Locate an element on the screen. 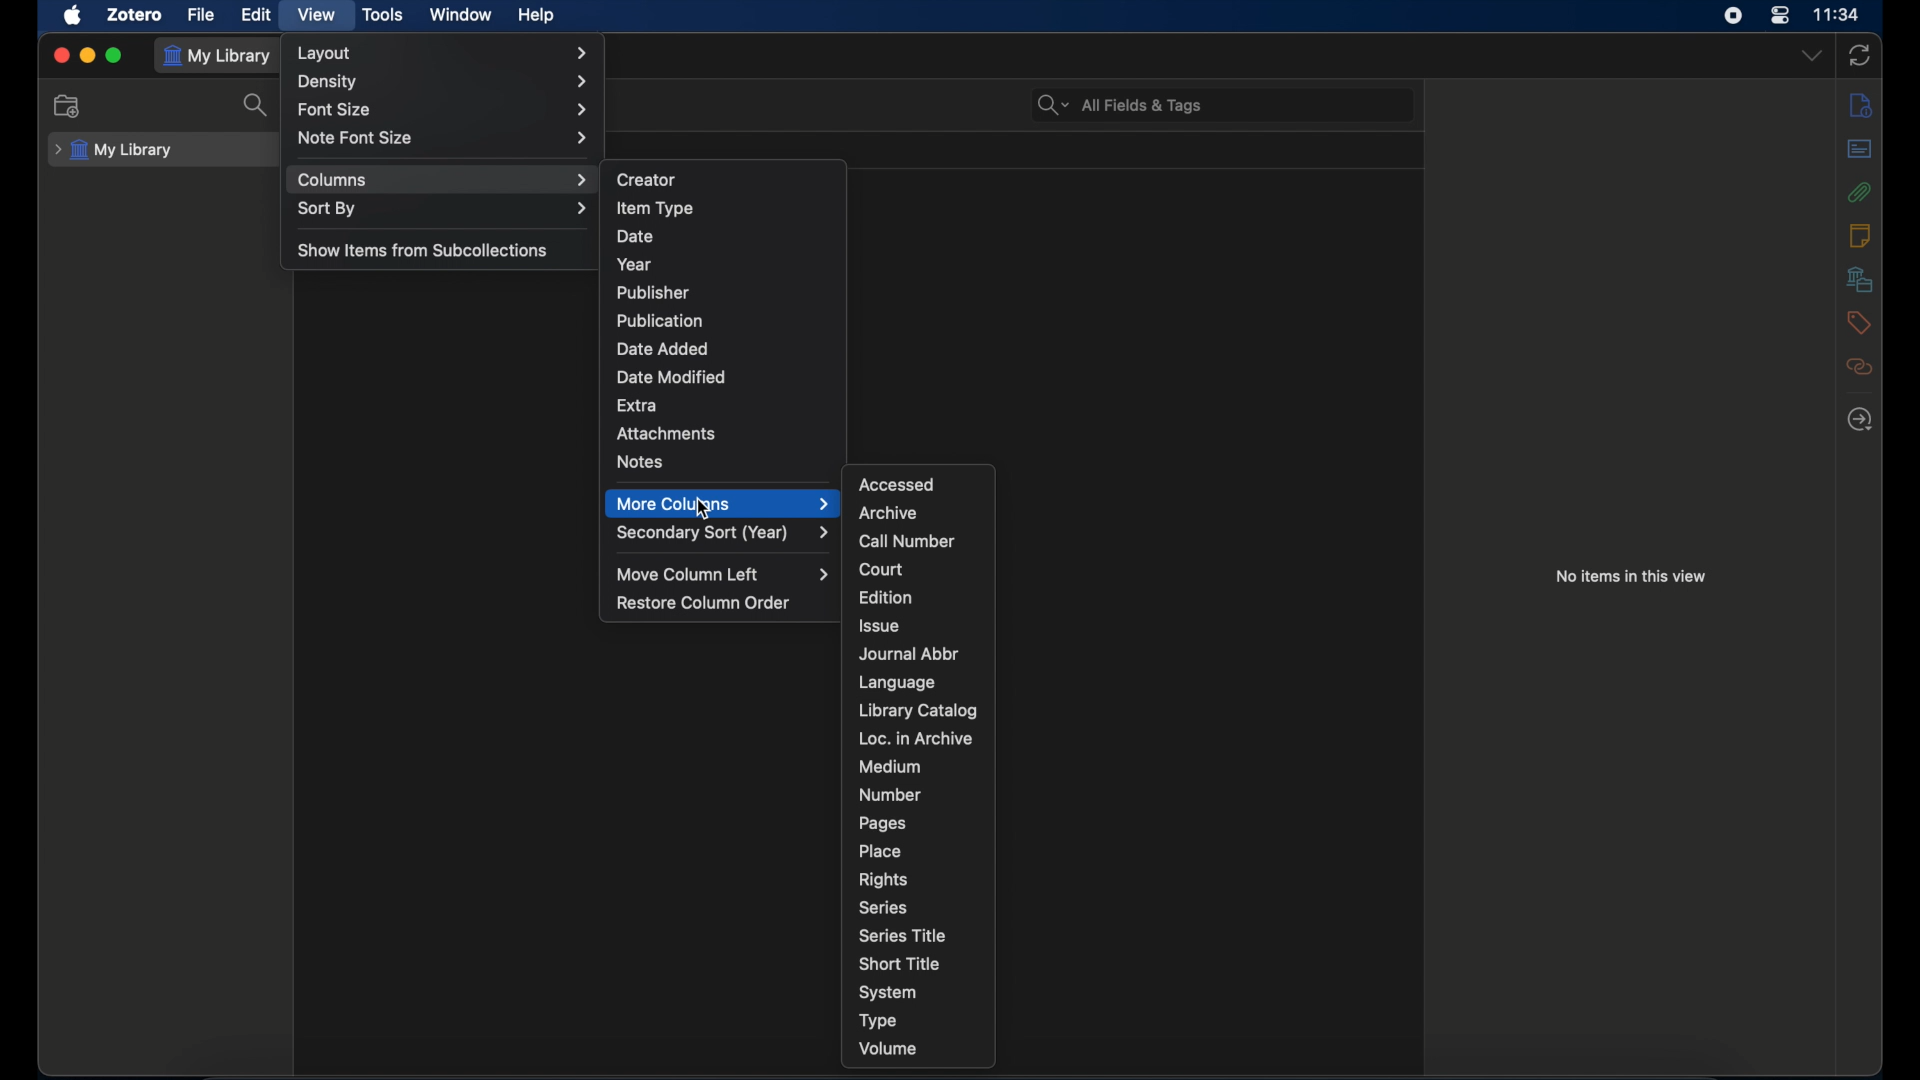 The image size is (1920, 1080). edition is located at coordinates (888, 597).